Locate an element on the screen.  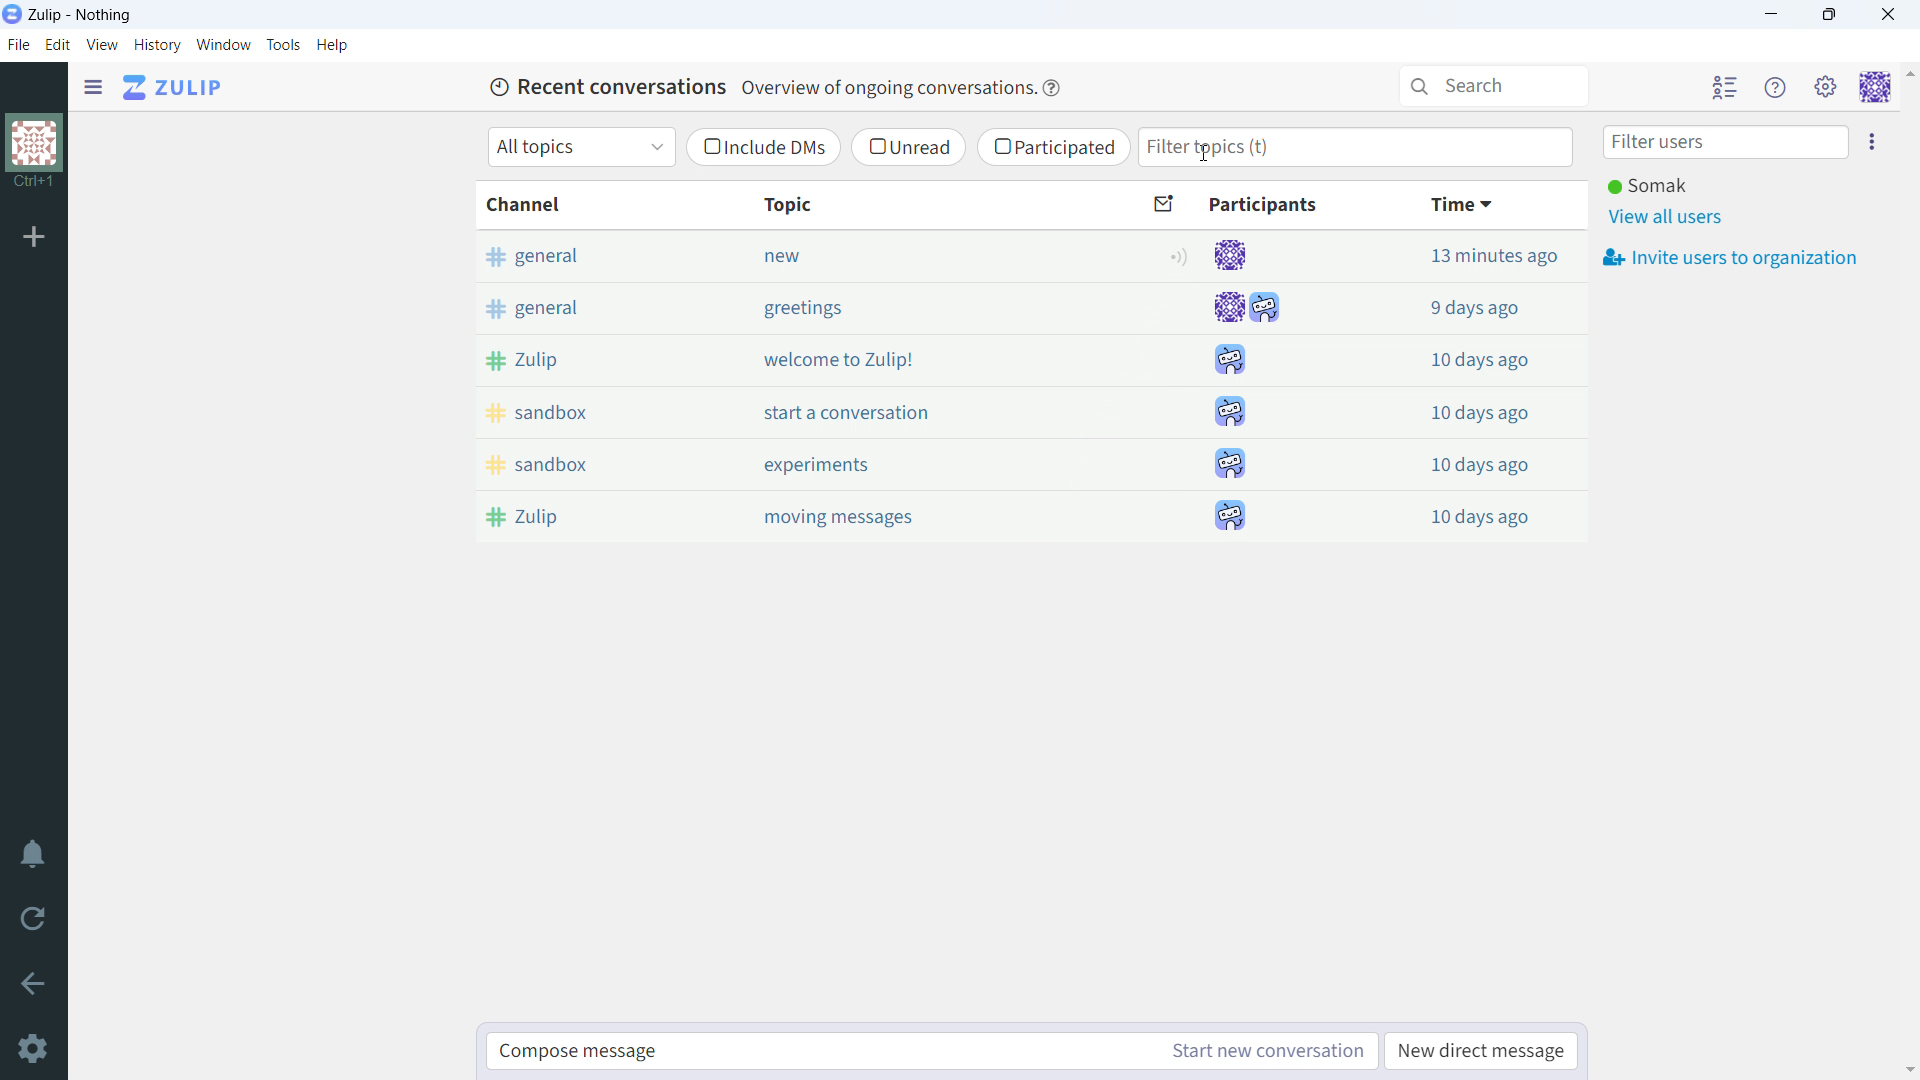
filter topics is located at coordinates (1358, 148).